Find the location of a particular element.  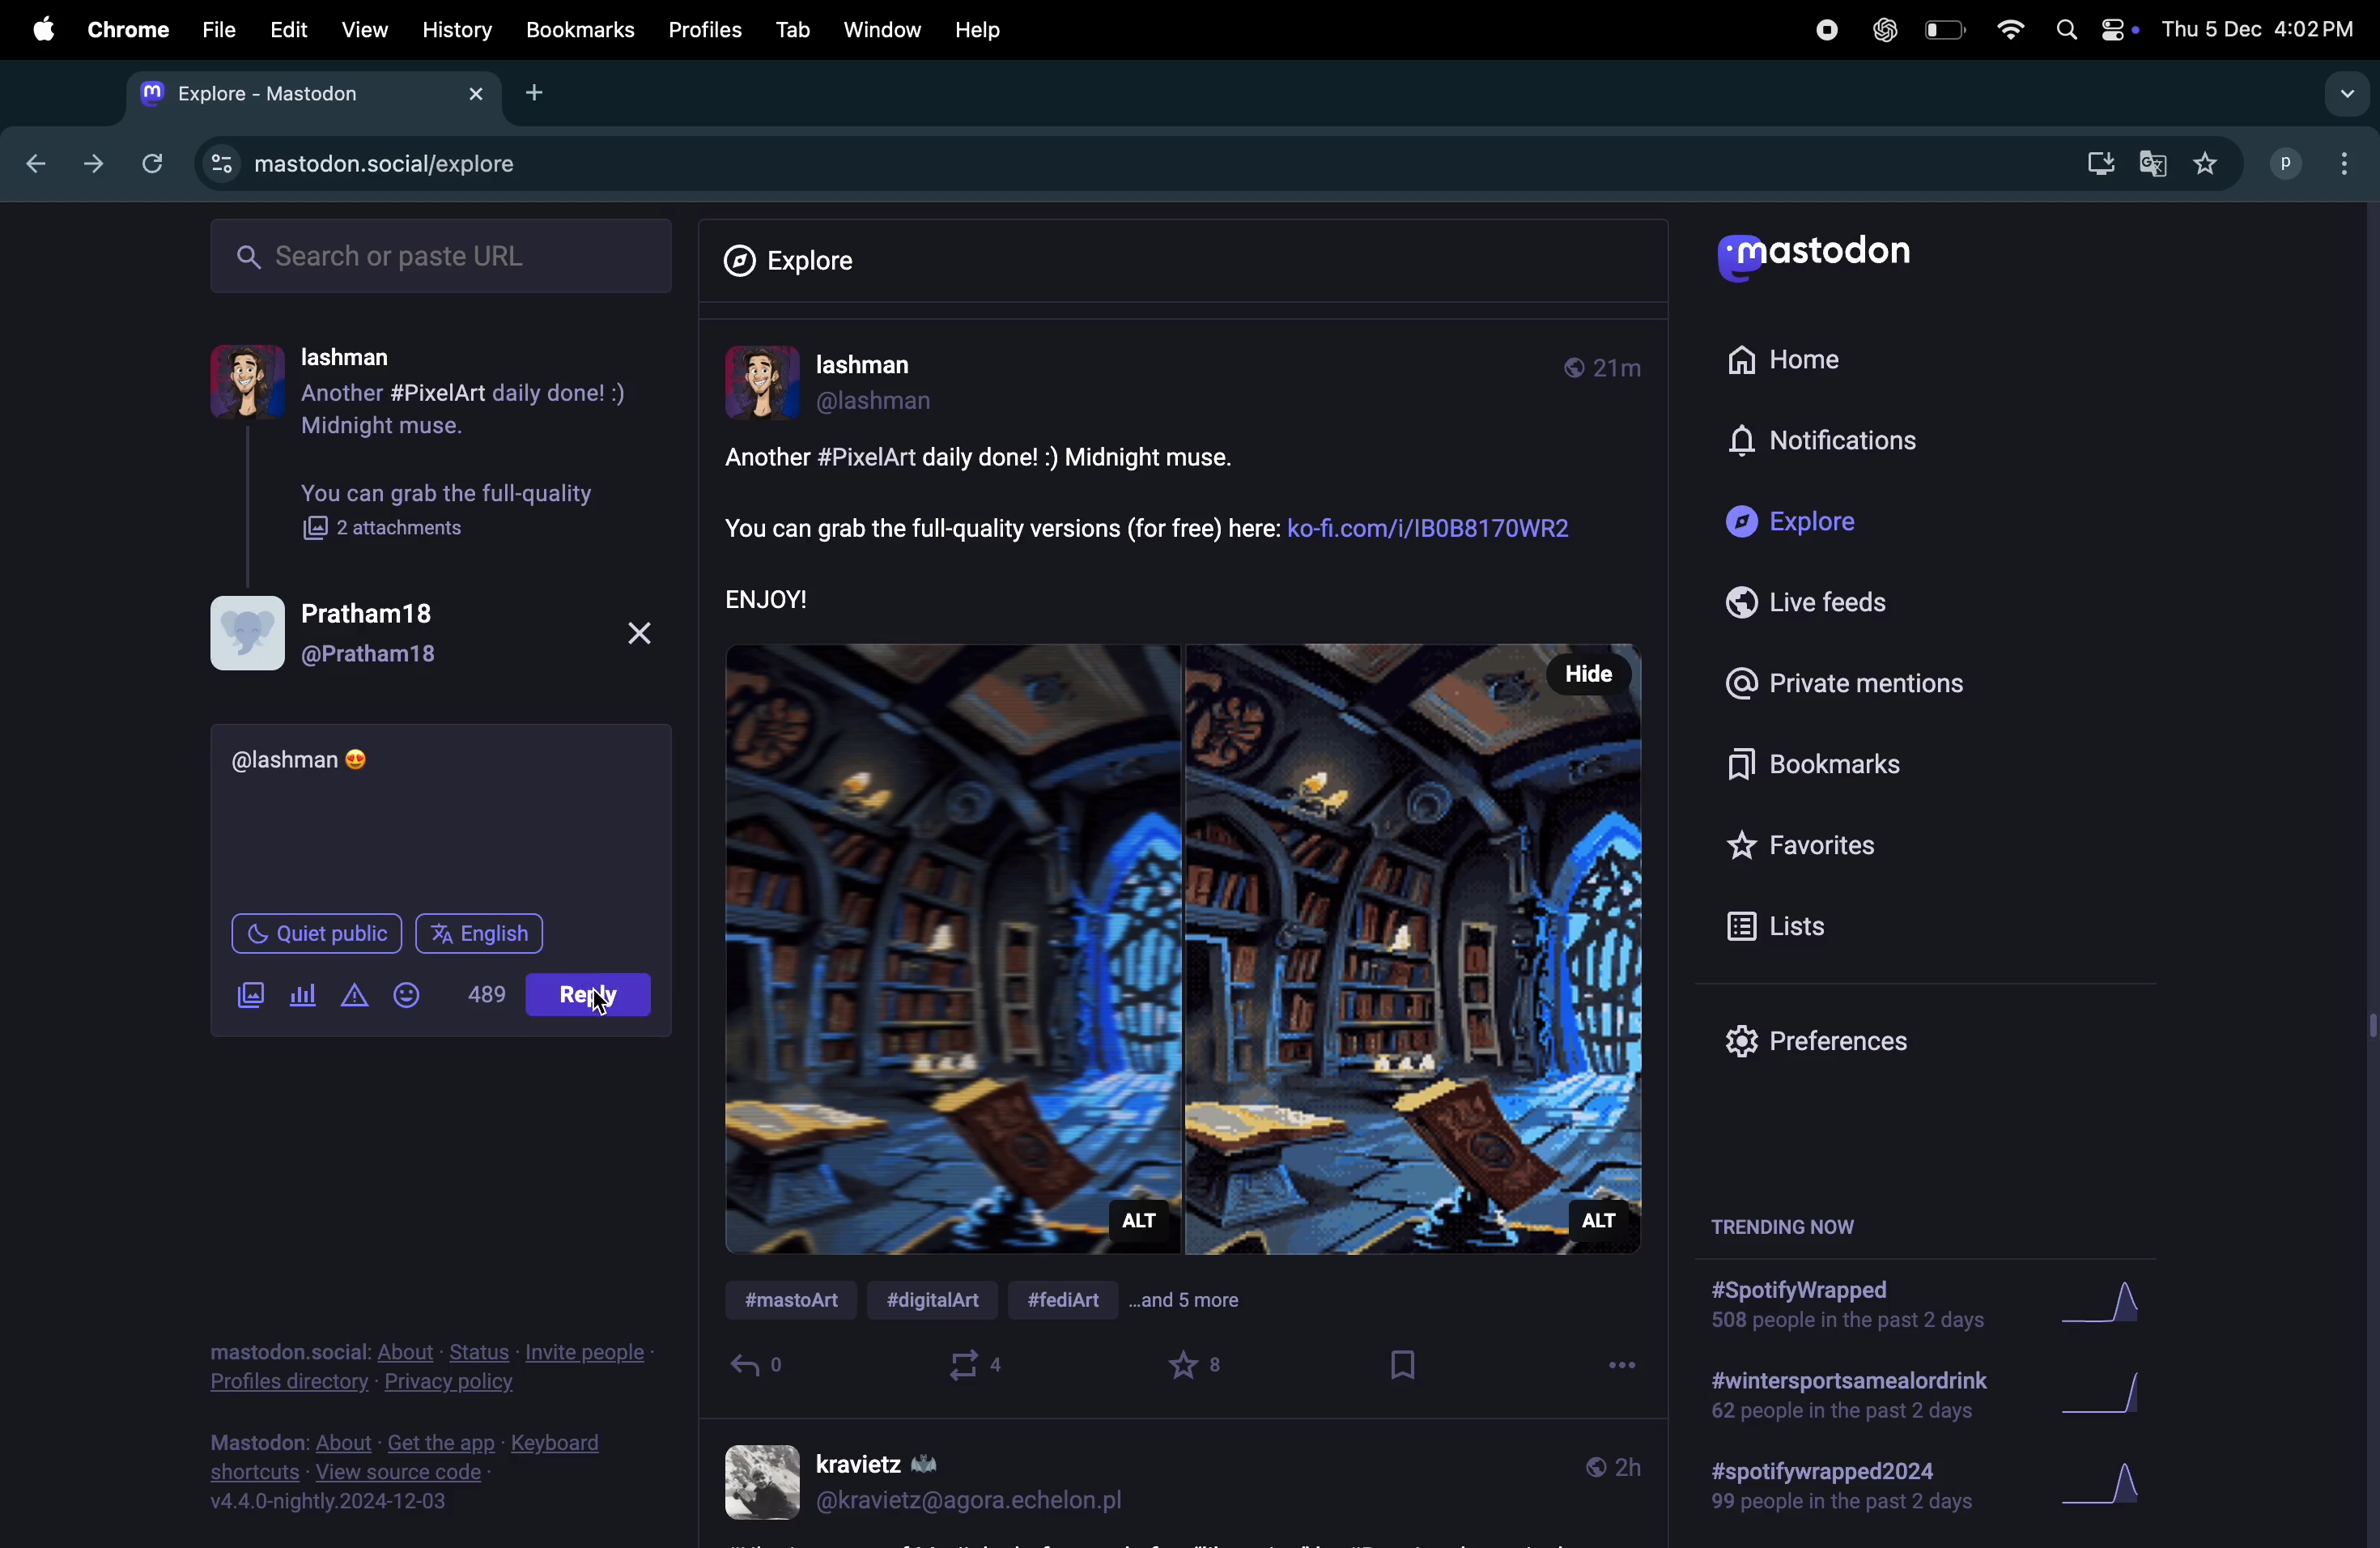

refresh is located at coordinates (155, 164).